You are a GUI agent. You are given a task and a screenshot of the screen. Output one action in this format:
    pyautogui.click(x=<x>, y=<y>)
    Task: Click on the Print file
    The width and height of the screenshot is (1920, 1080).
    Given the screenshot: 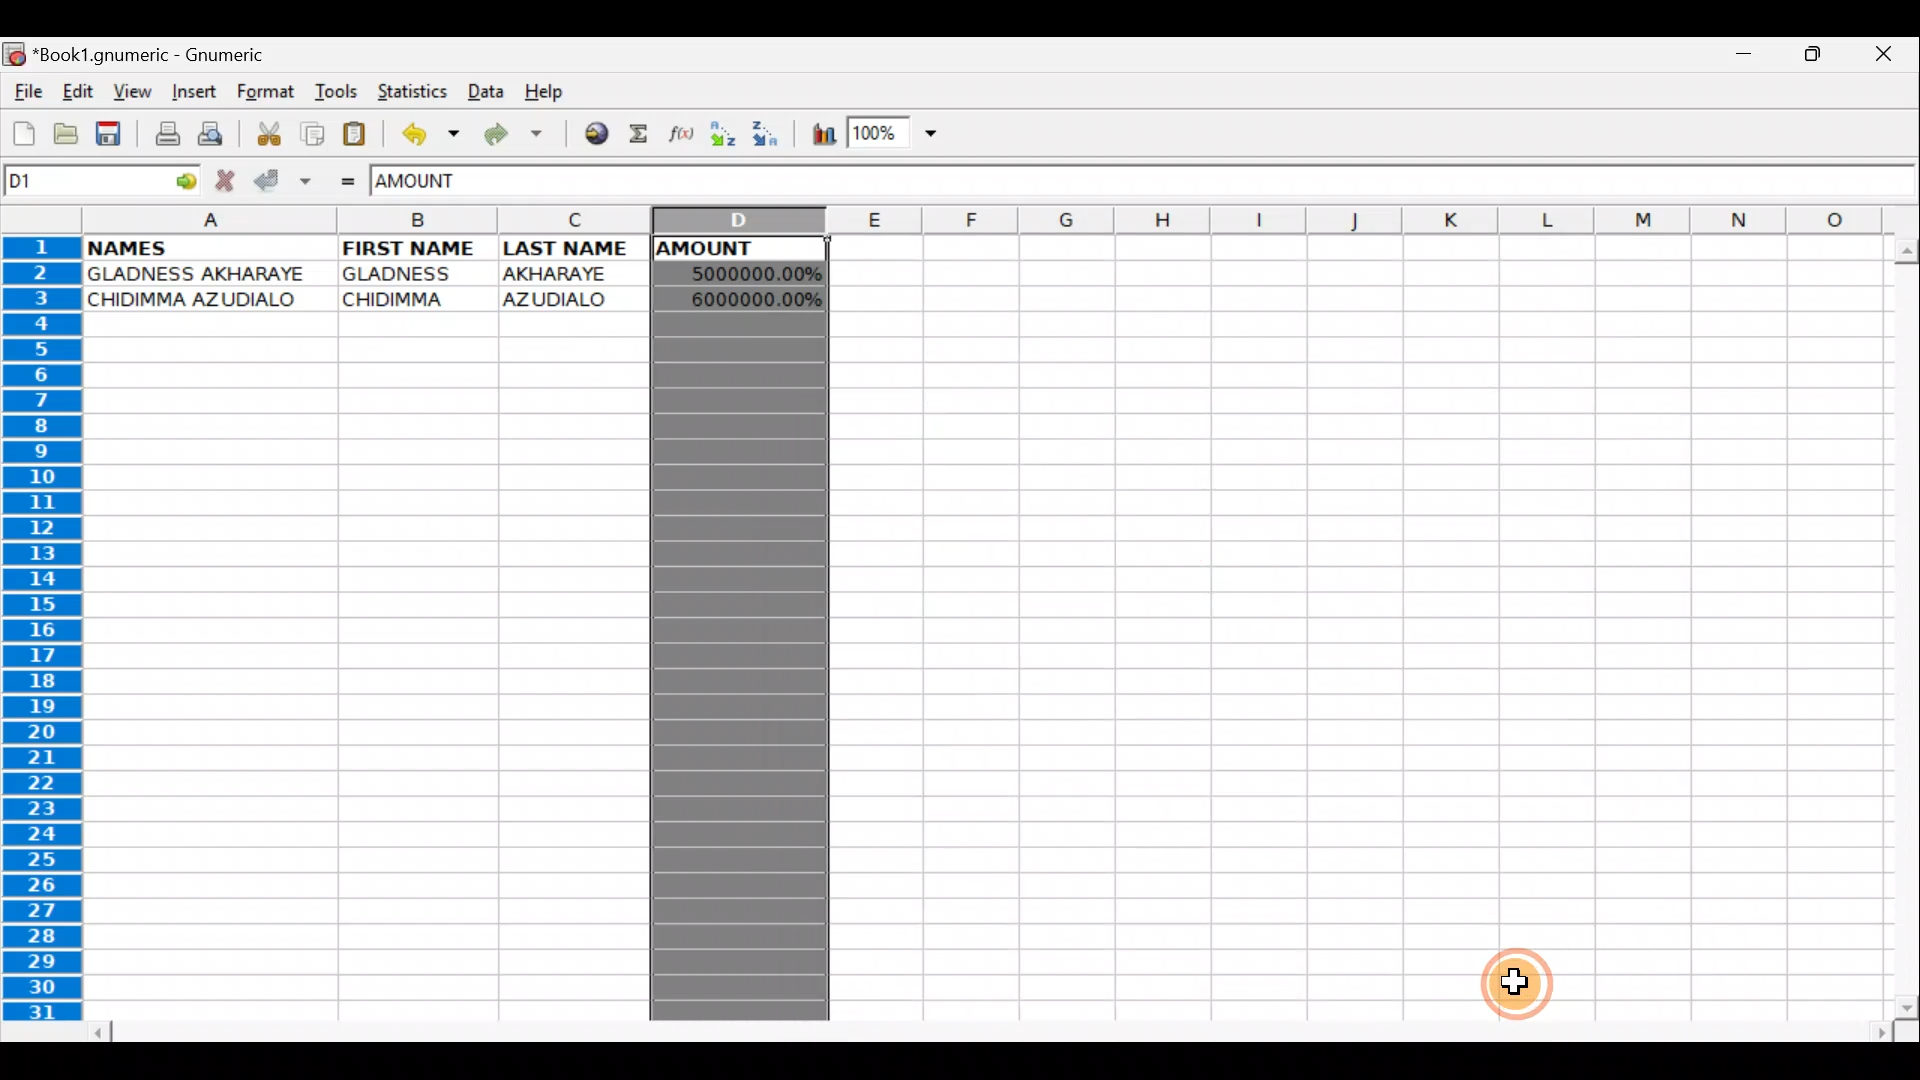 What is the action you would take?
    pyautogui.click(x=160, y=132)
    